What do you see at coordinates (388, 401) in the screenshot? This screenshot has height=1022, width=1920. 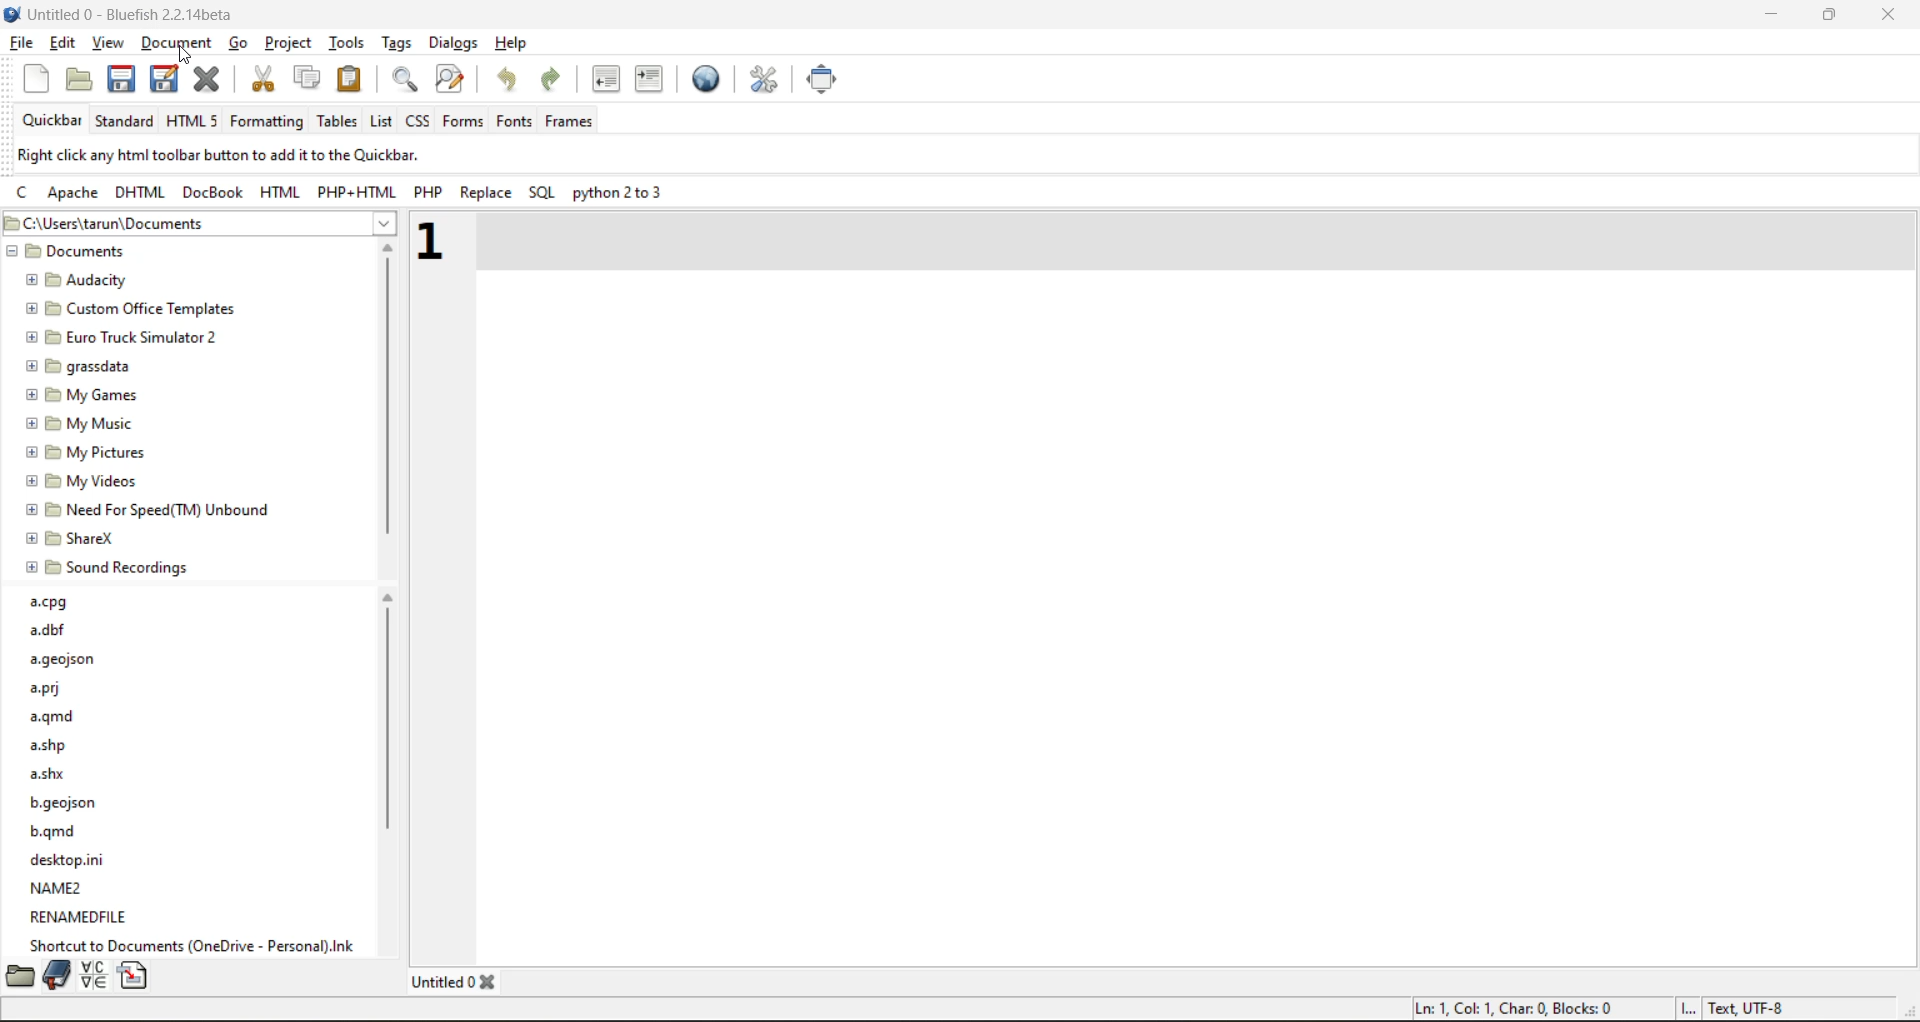 I see `vertical scroll bar` at bounding box center [388, 401].